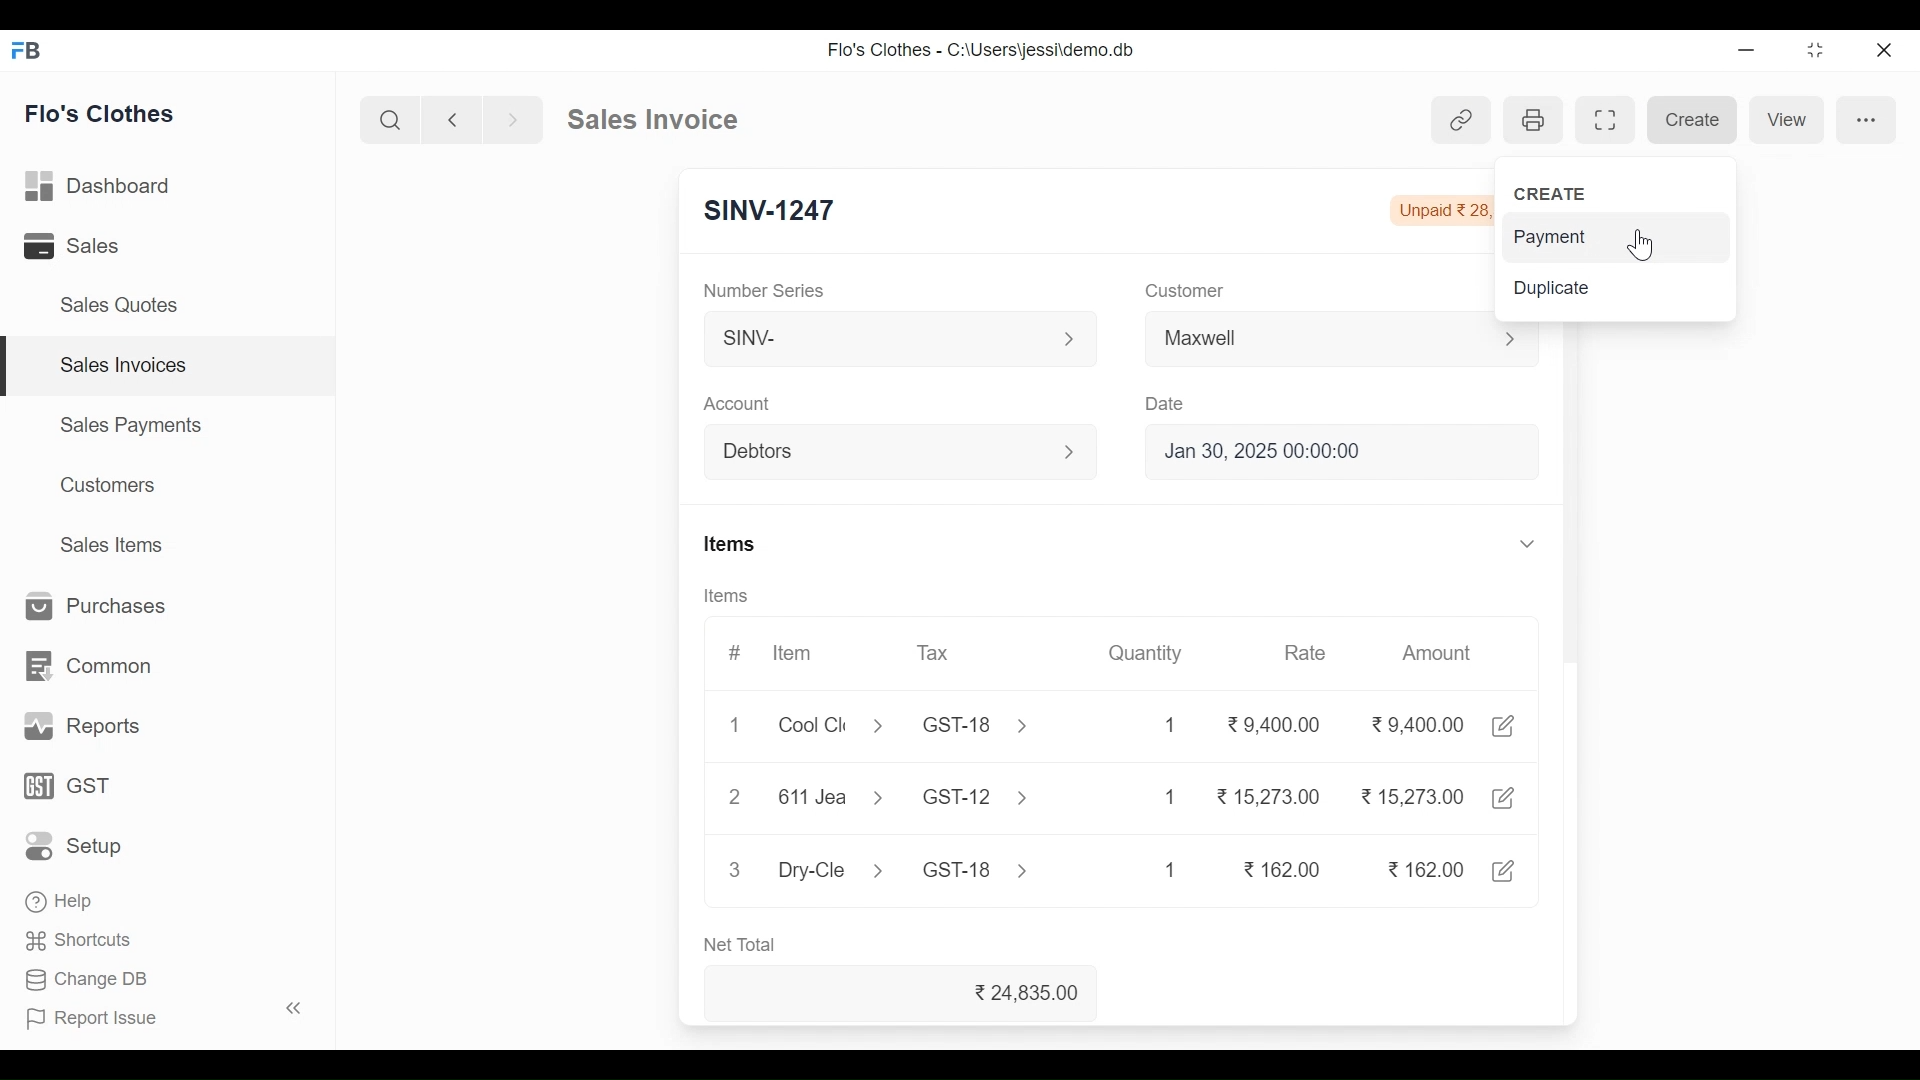 The width and height of the screenshot is (1920, 1080). What do you see at coordinates (1692, 118) in the screenshot?
I see `Create` at bounding box center [1692, 118].